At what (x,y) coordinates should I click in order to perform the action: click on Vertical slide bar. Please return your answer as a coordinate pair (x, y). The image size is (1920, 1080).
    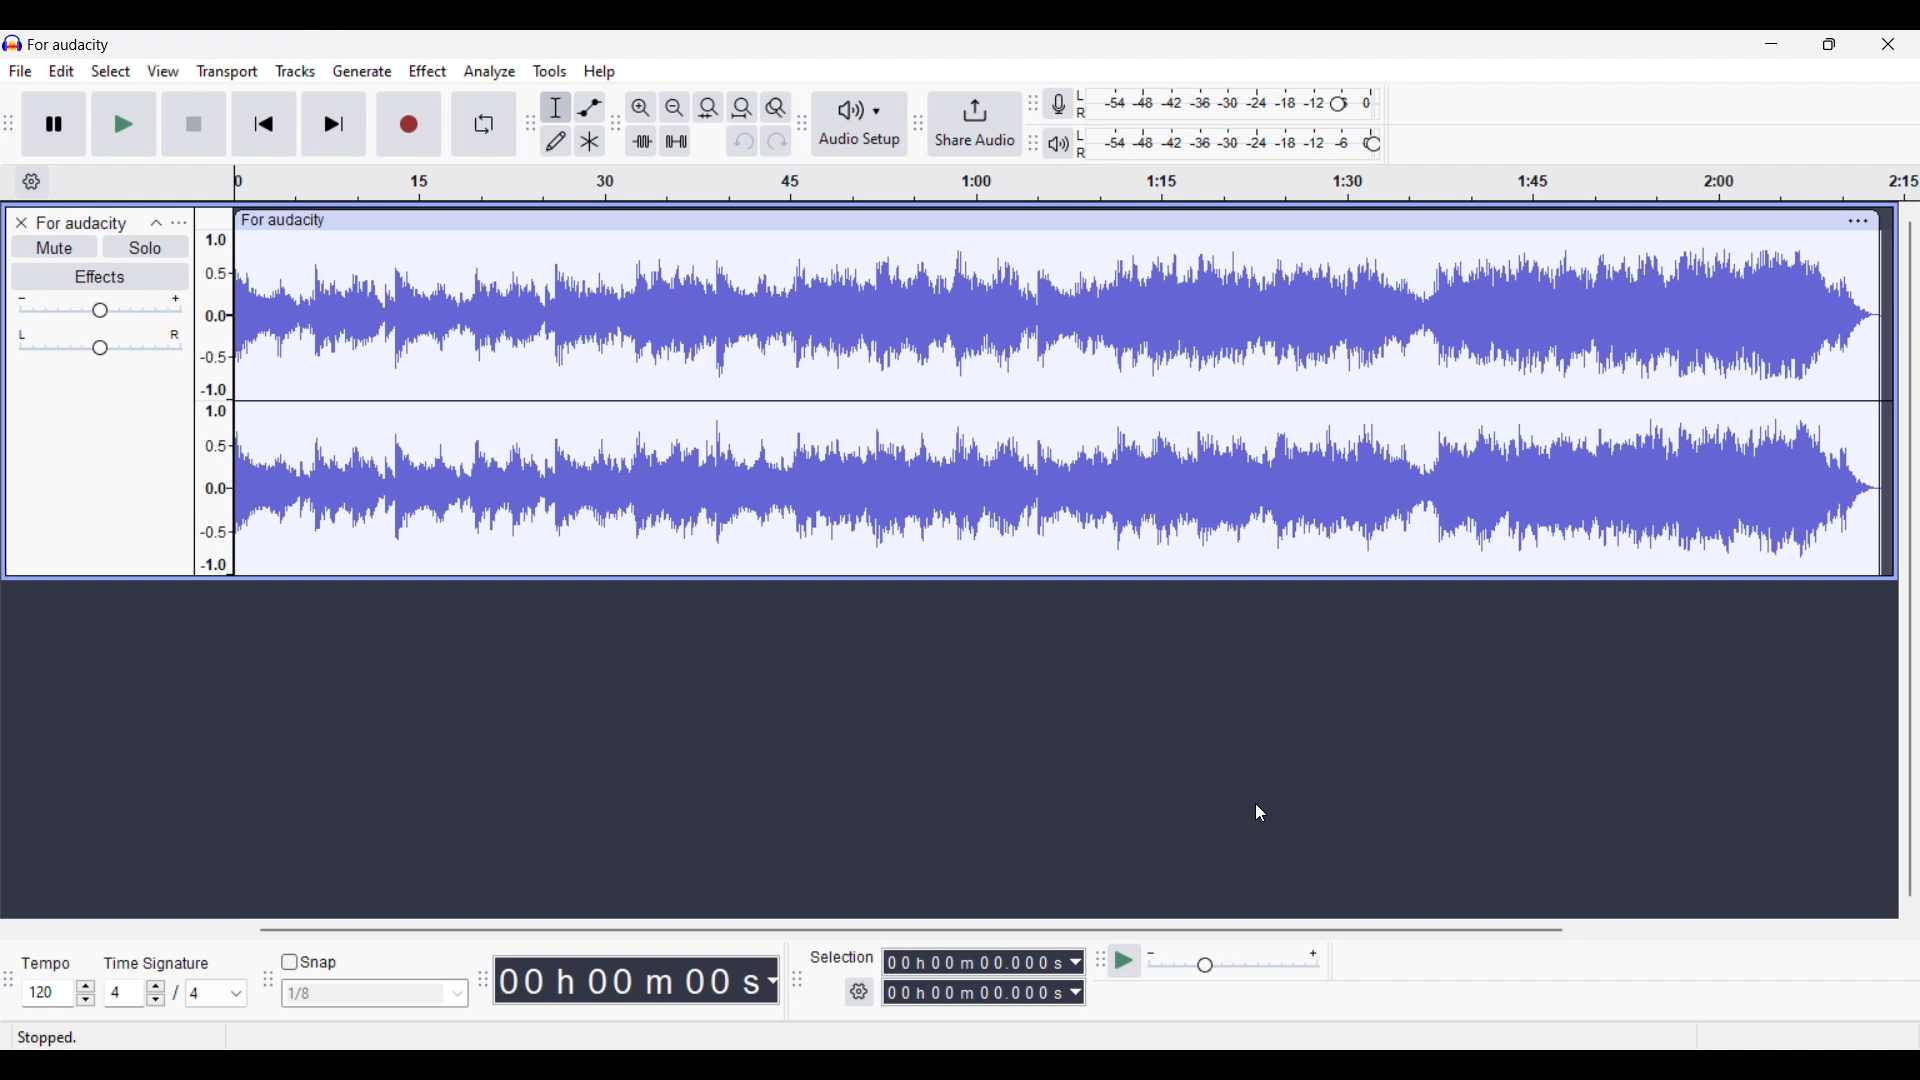
    Looking at the image, I should click on (1910, 560).